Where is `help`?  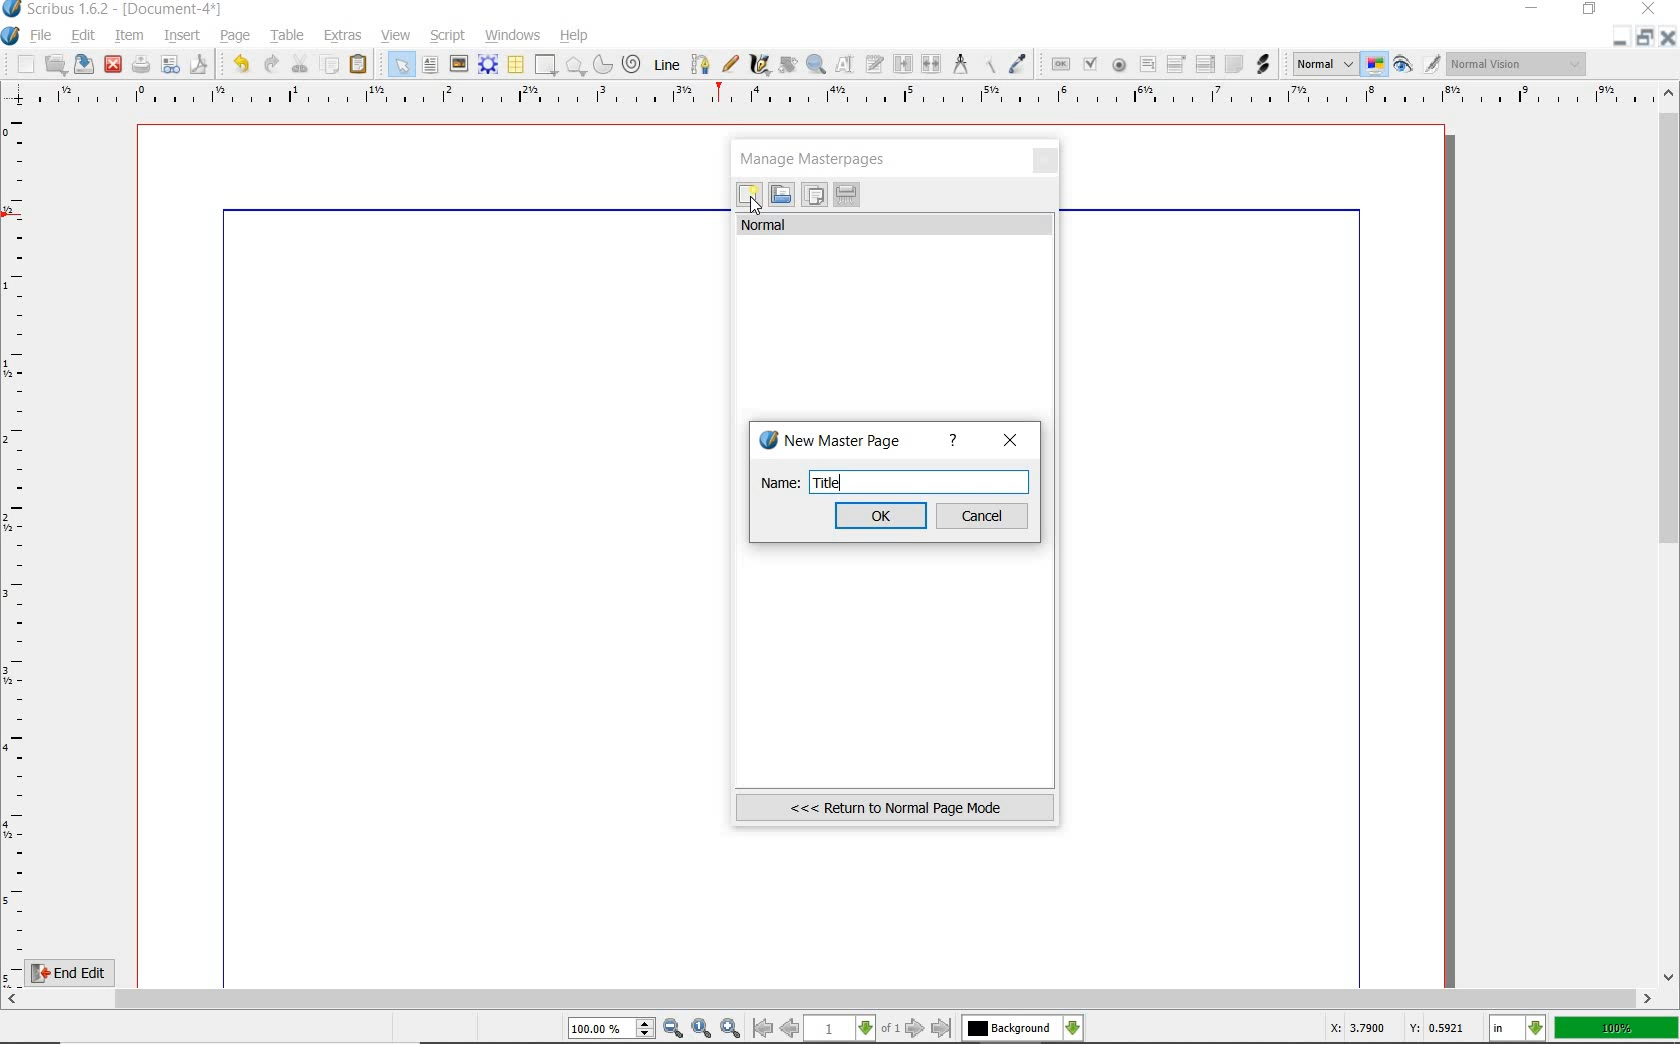 help is located at coordinates (953, 441).